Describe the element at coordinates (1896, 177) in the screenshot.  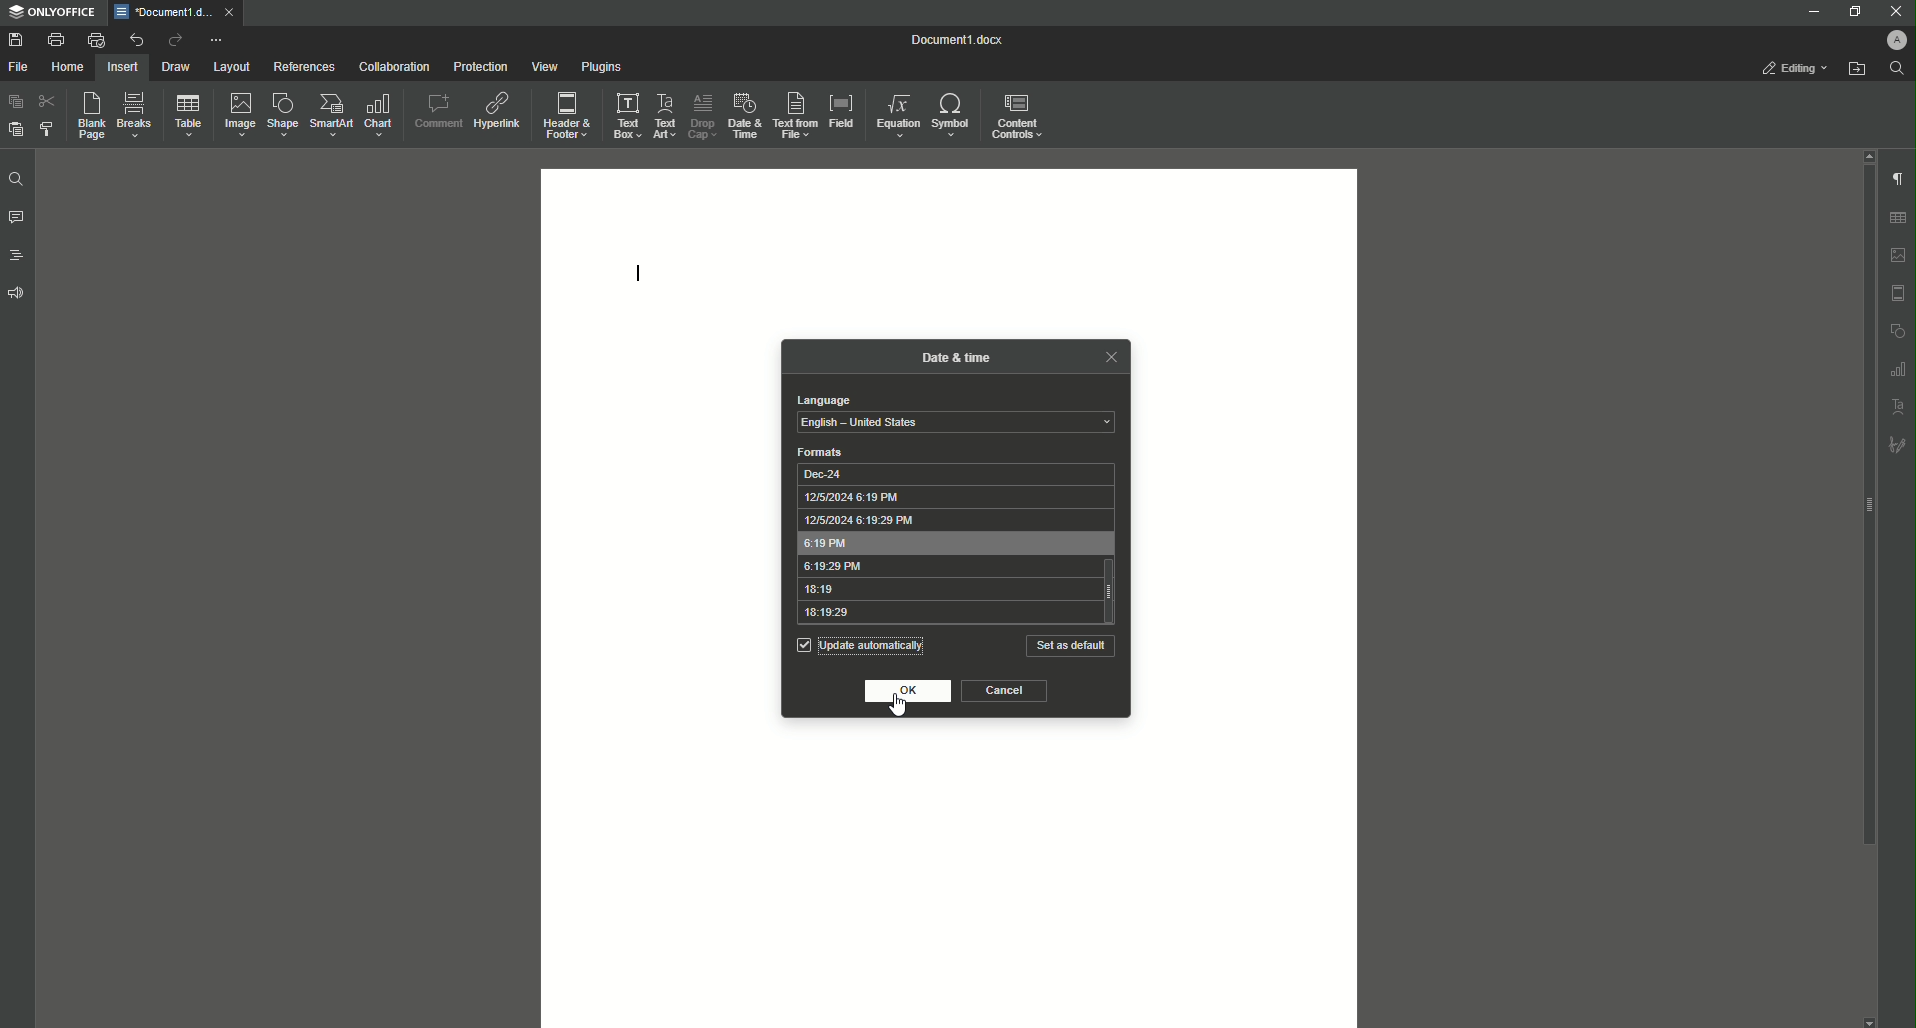
I see `Paragraph Settings` at that location.